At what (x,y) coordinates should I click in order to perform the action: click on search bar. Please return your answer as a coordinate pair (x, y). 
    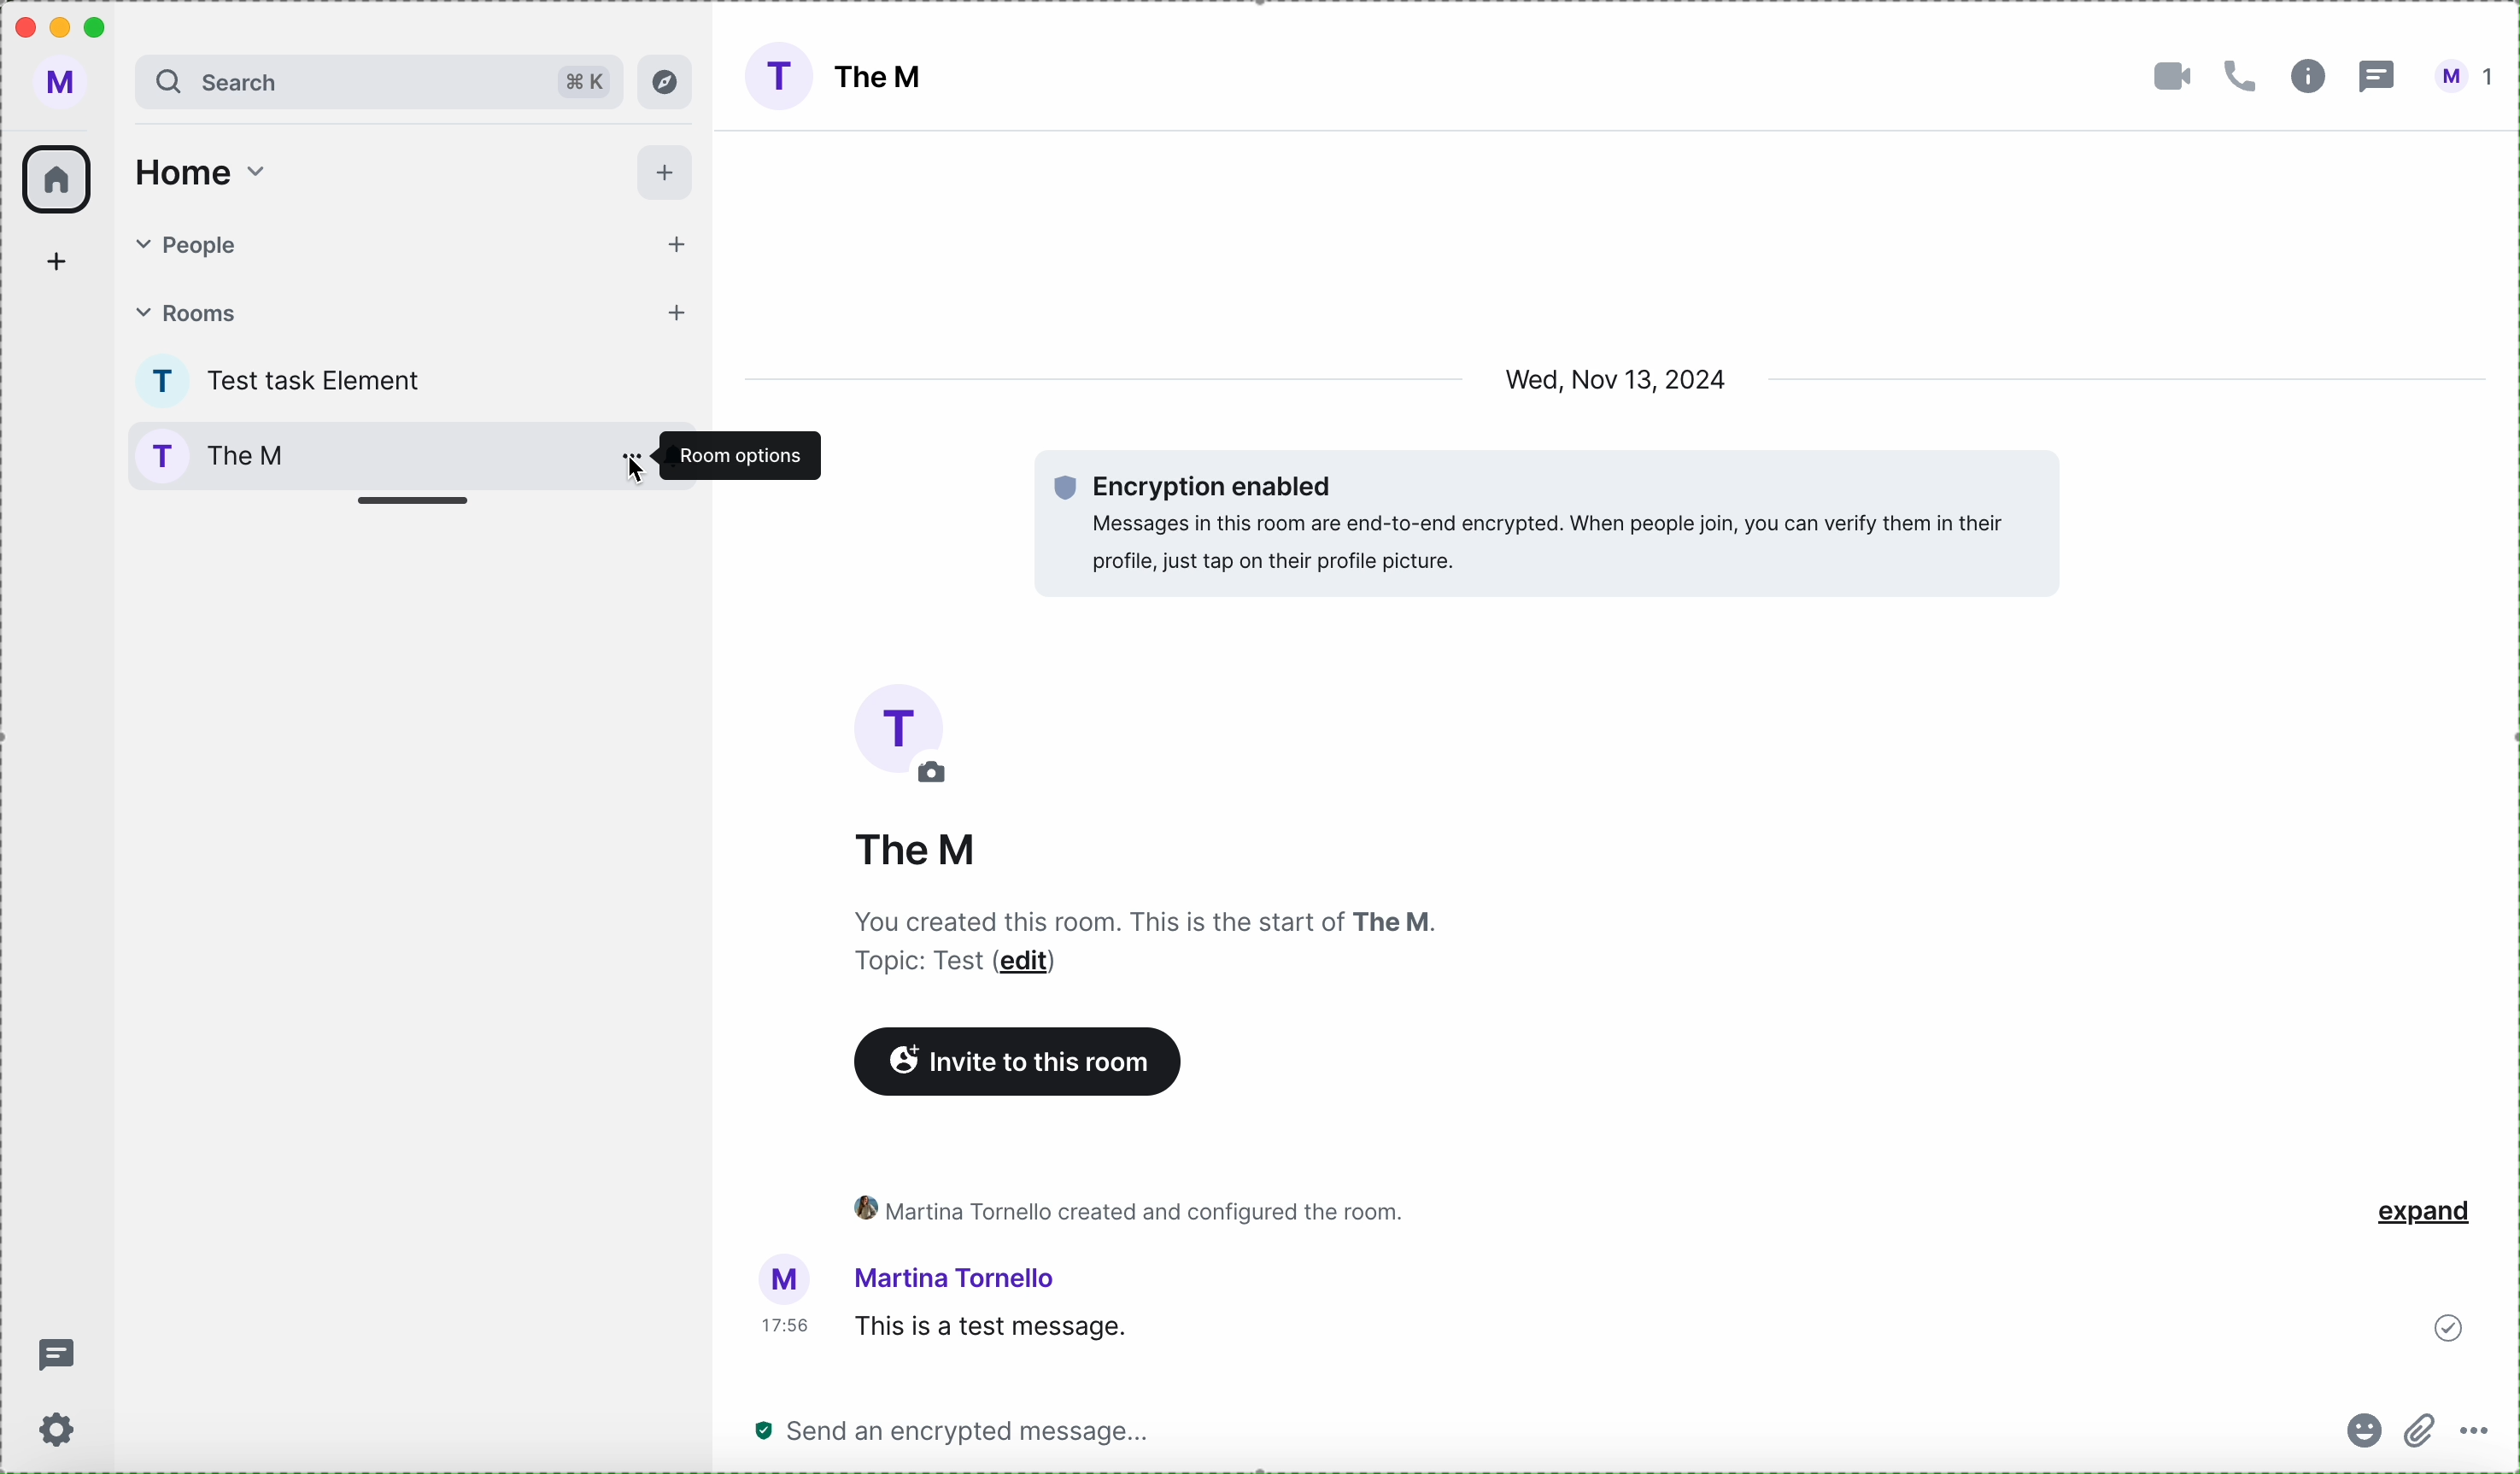
    Looking at the image, I should click on (319, 82).